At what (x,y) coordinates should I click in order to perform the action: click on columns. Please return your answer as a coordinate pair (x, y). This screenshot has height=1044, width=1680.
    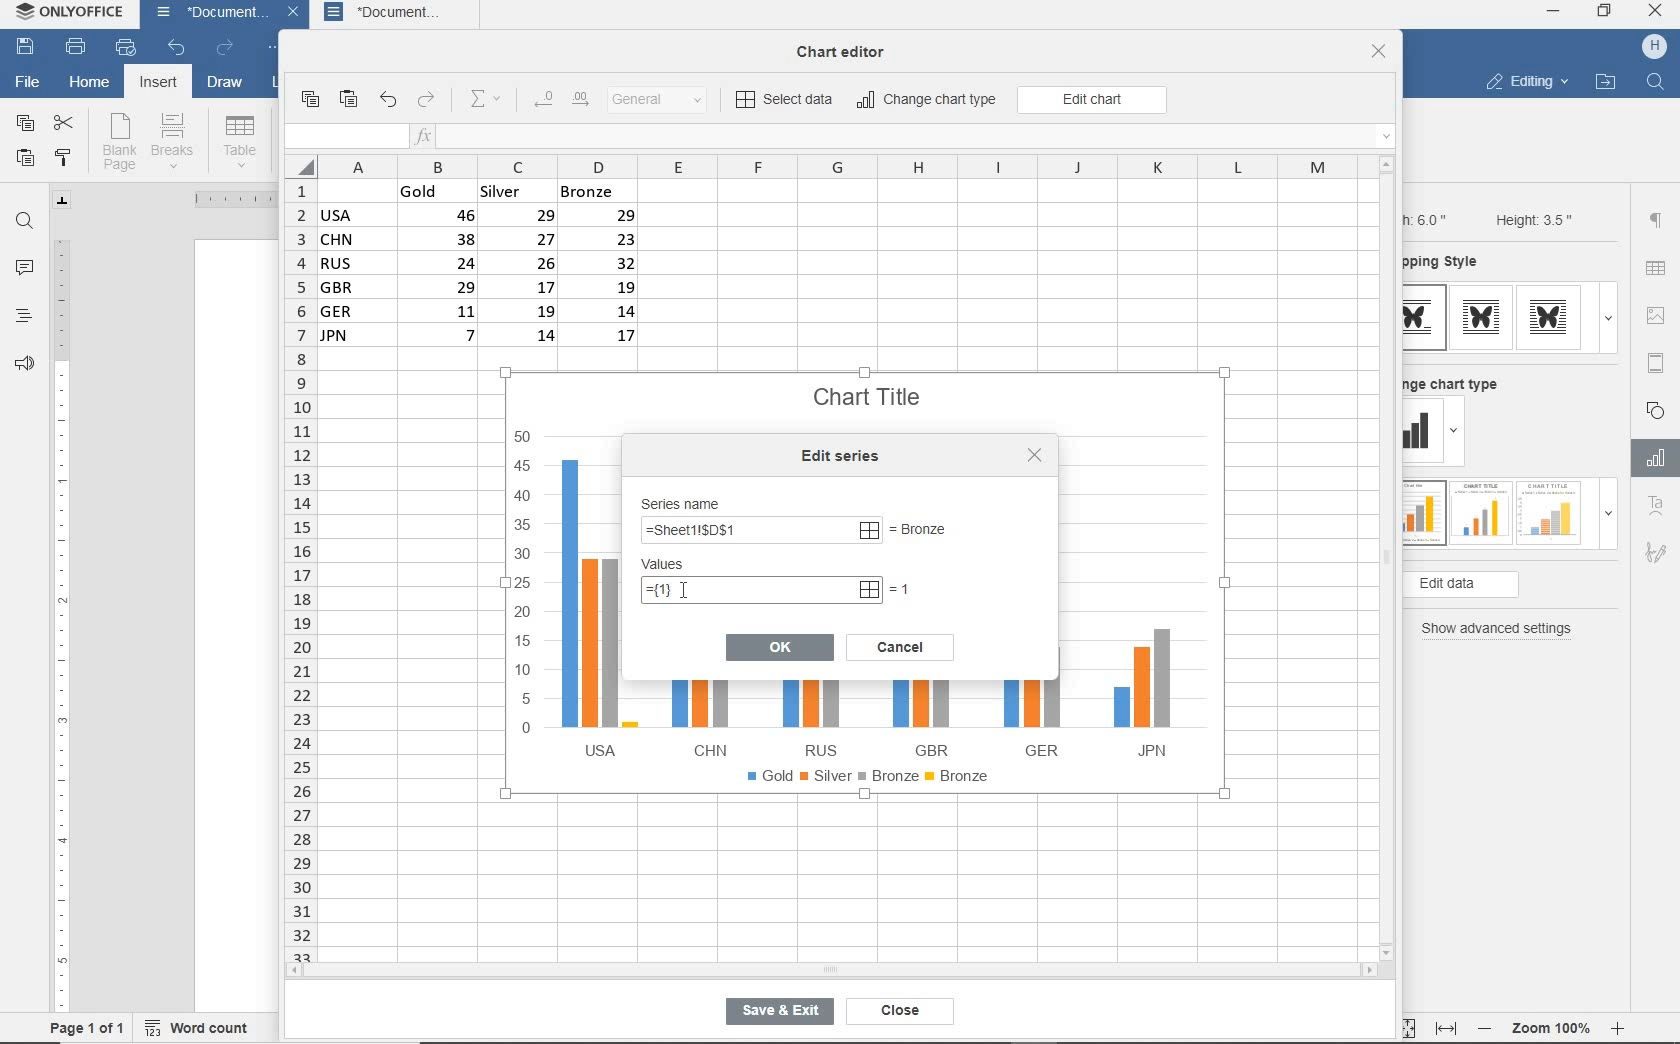
    Looking at the image, I should click on (823, 166).